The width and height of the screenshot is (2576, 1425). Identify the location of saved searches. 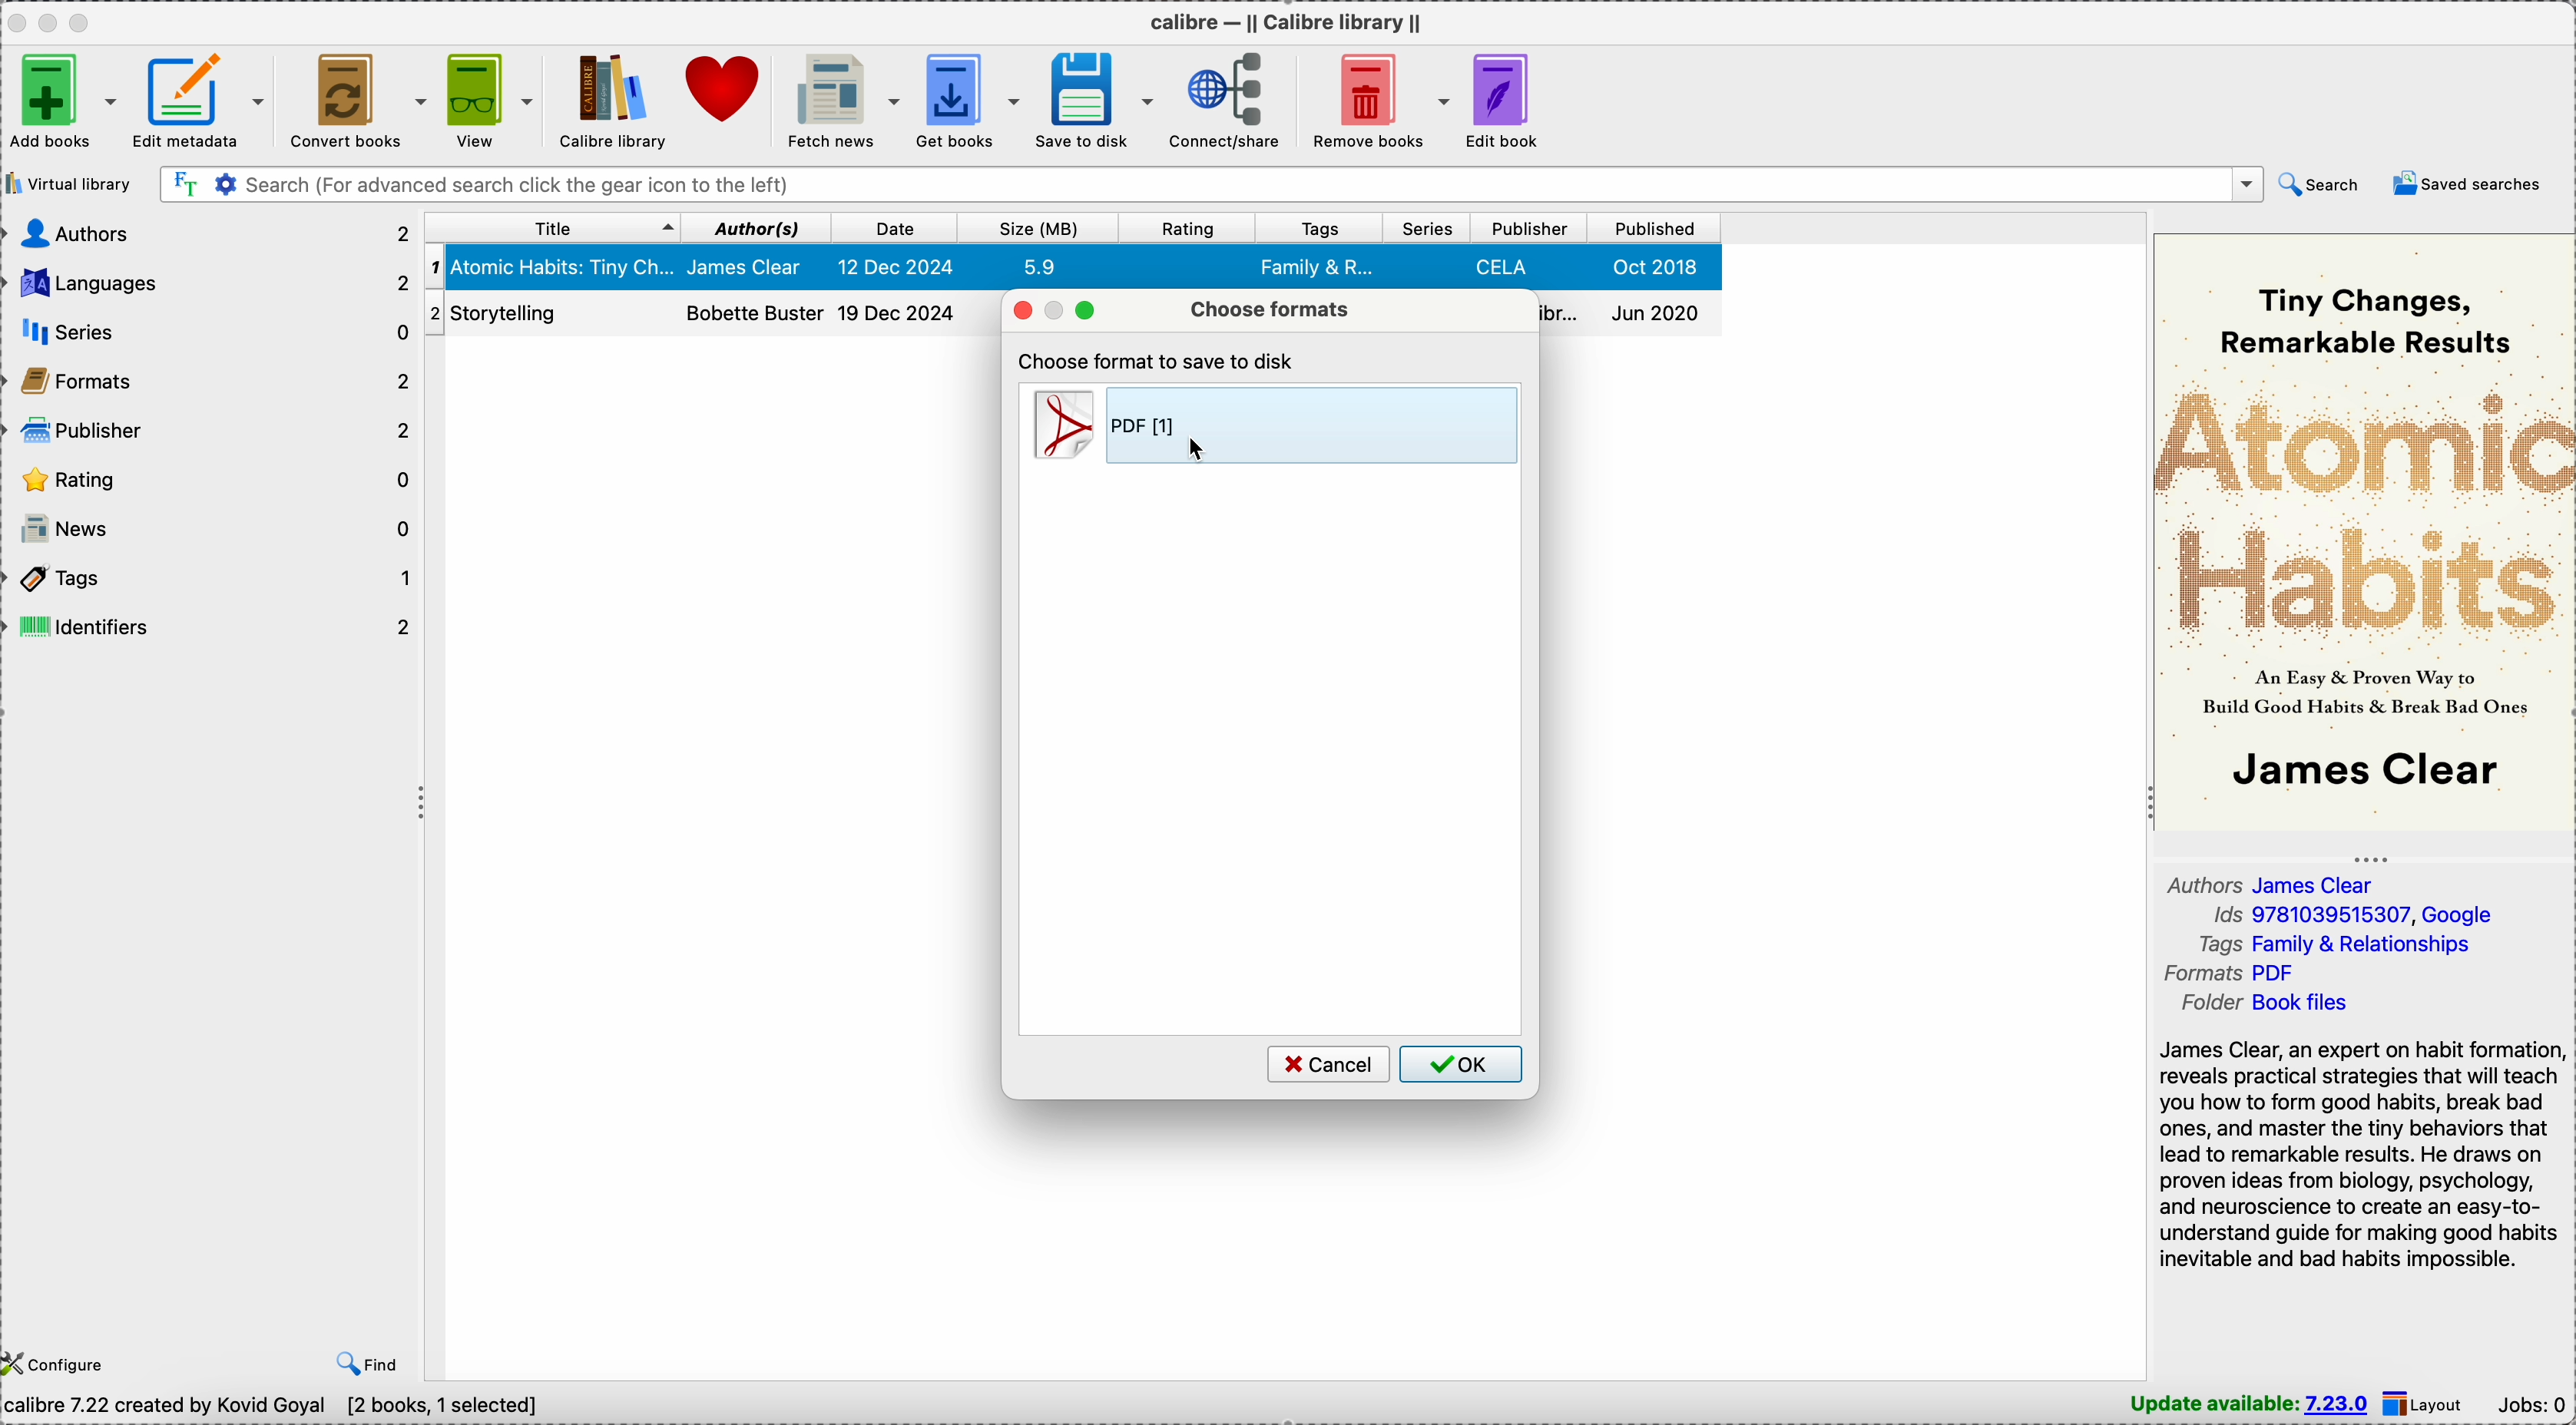
(2468, 182).